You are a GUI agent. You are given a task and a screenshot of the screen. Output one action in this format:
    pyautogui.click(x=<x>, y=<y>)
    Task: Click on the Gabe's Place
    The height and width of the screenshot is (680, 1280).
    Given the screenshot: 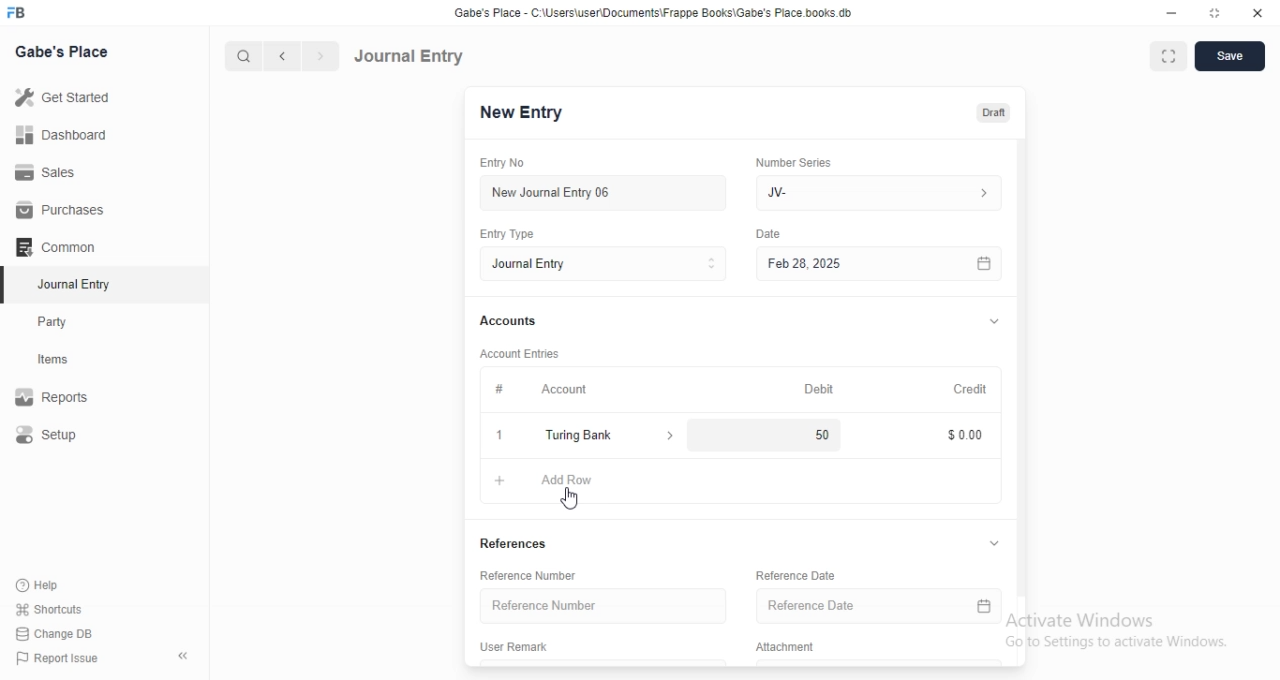 What is the action you would take?
    pyautogui.click(x=62, y=51)
    